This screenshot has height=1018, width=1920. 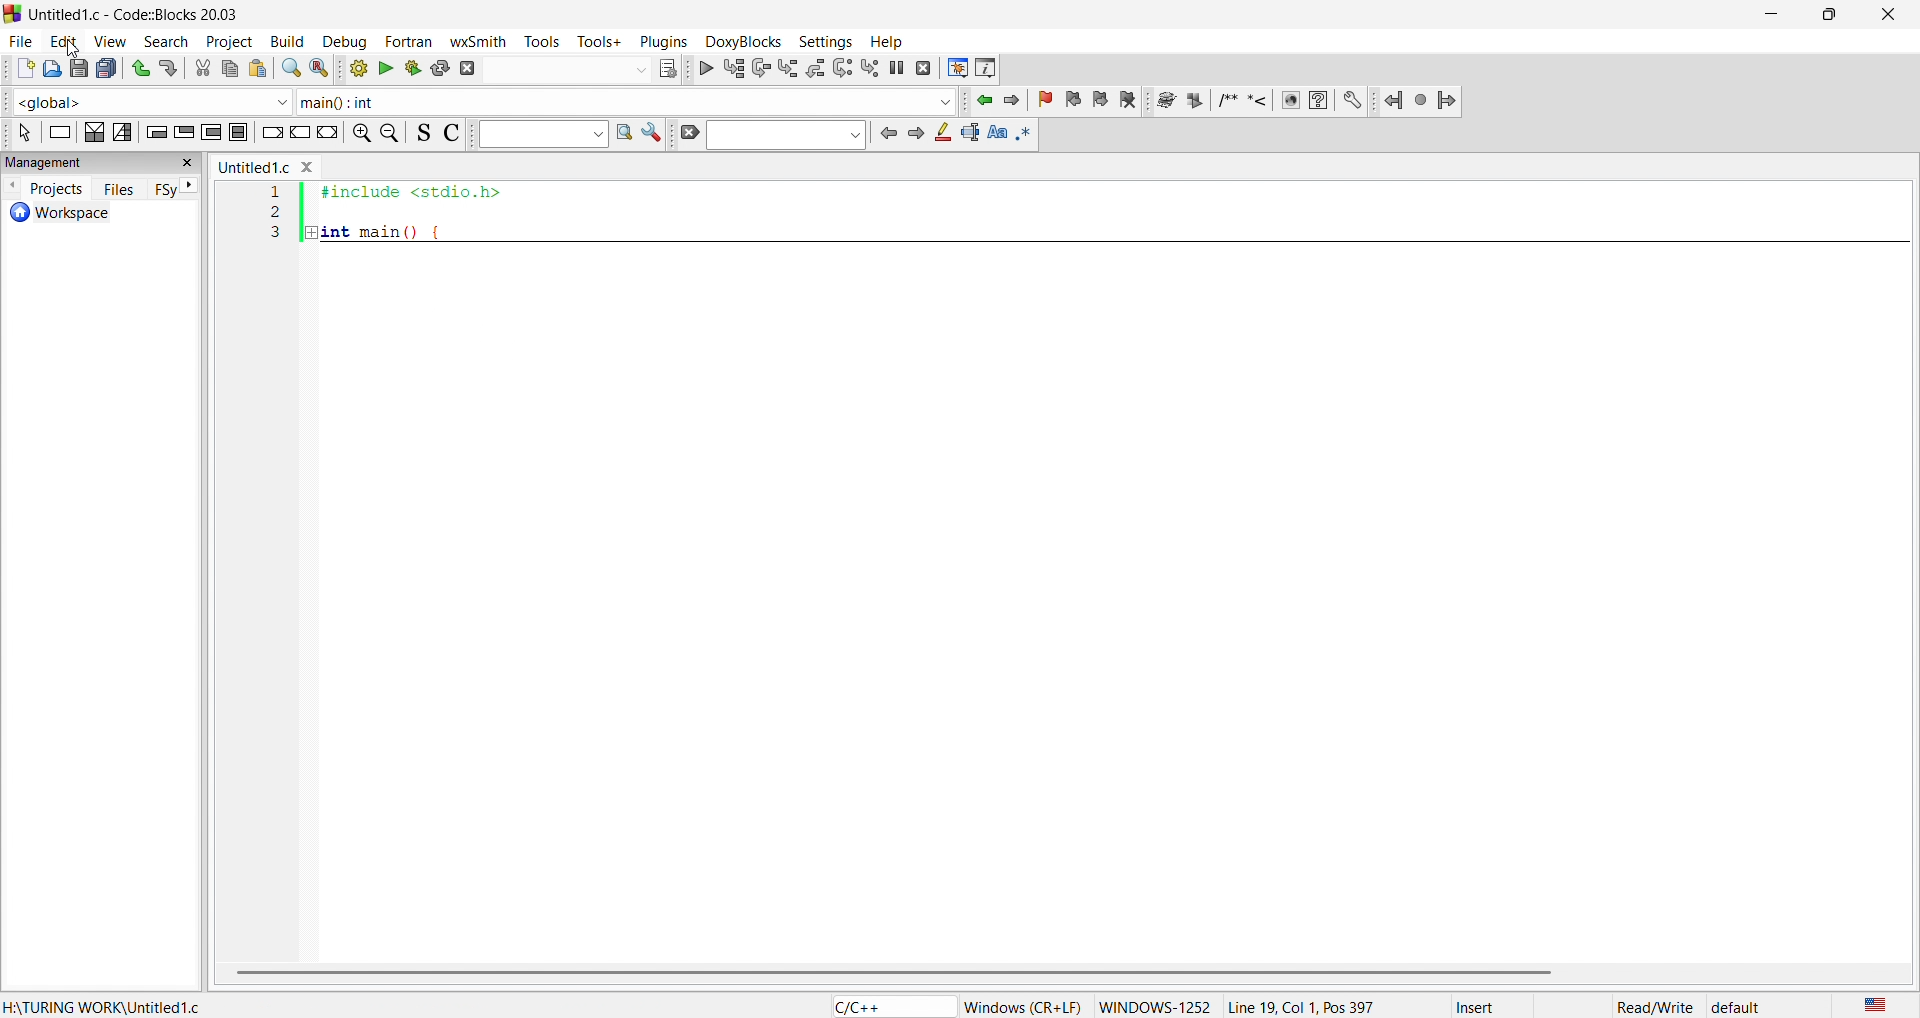 I want to click on next instruction, so click(x=842, y=66).